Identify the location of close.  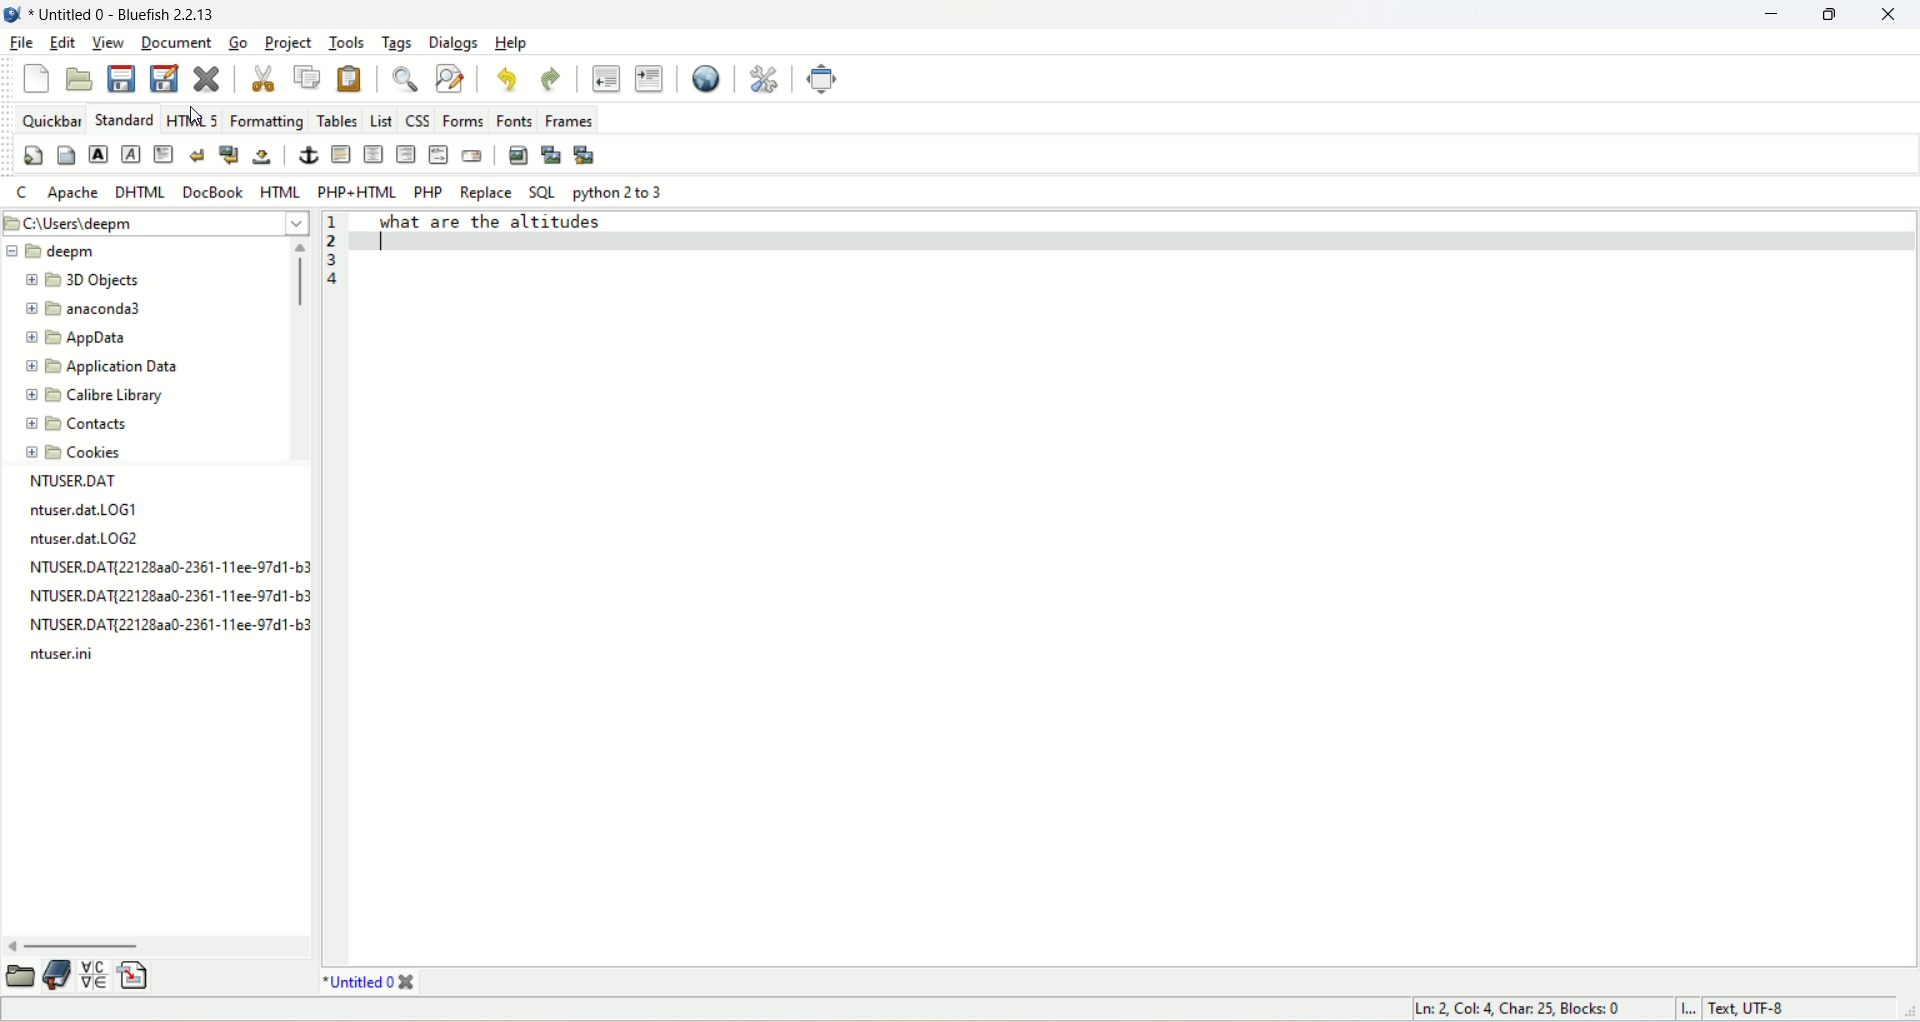
(1891, 14).